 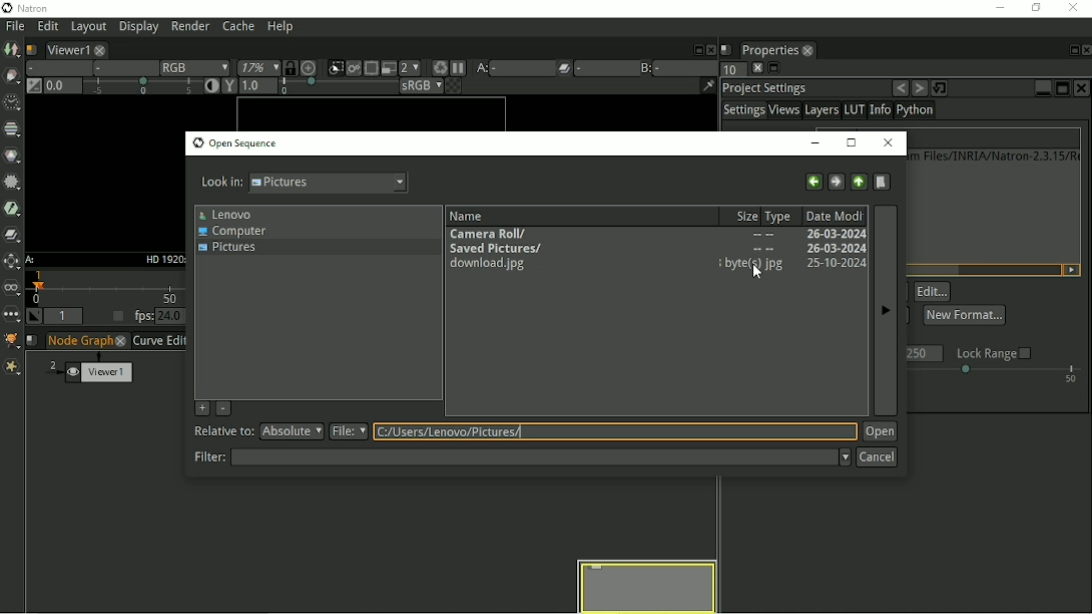 What do you see at coordinates (33, 341) in the screenshot?
I see `Script name` at bounding box center [33, 341].